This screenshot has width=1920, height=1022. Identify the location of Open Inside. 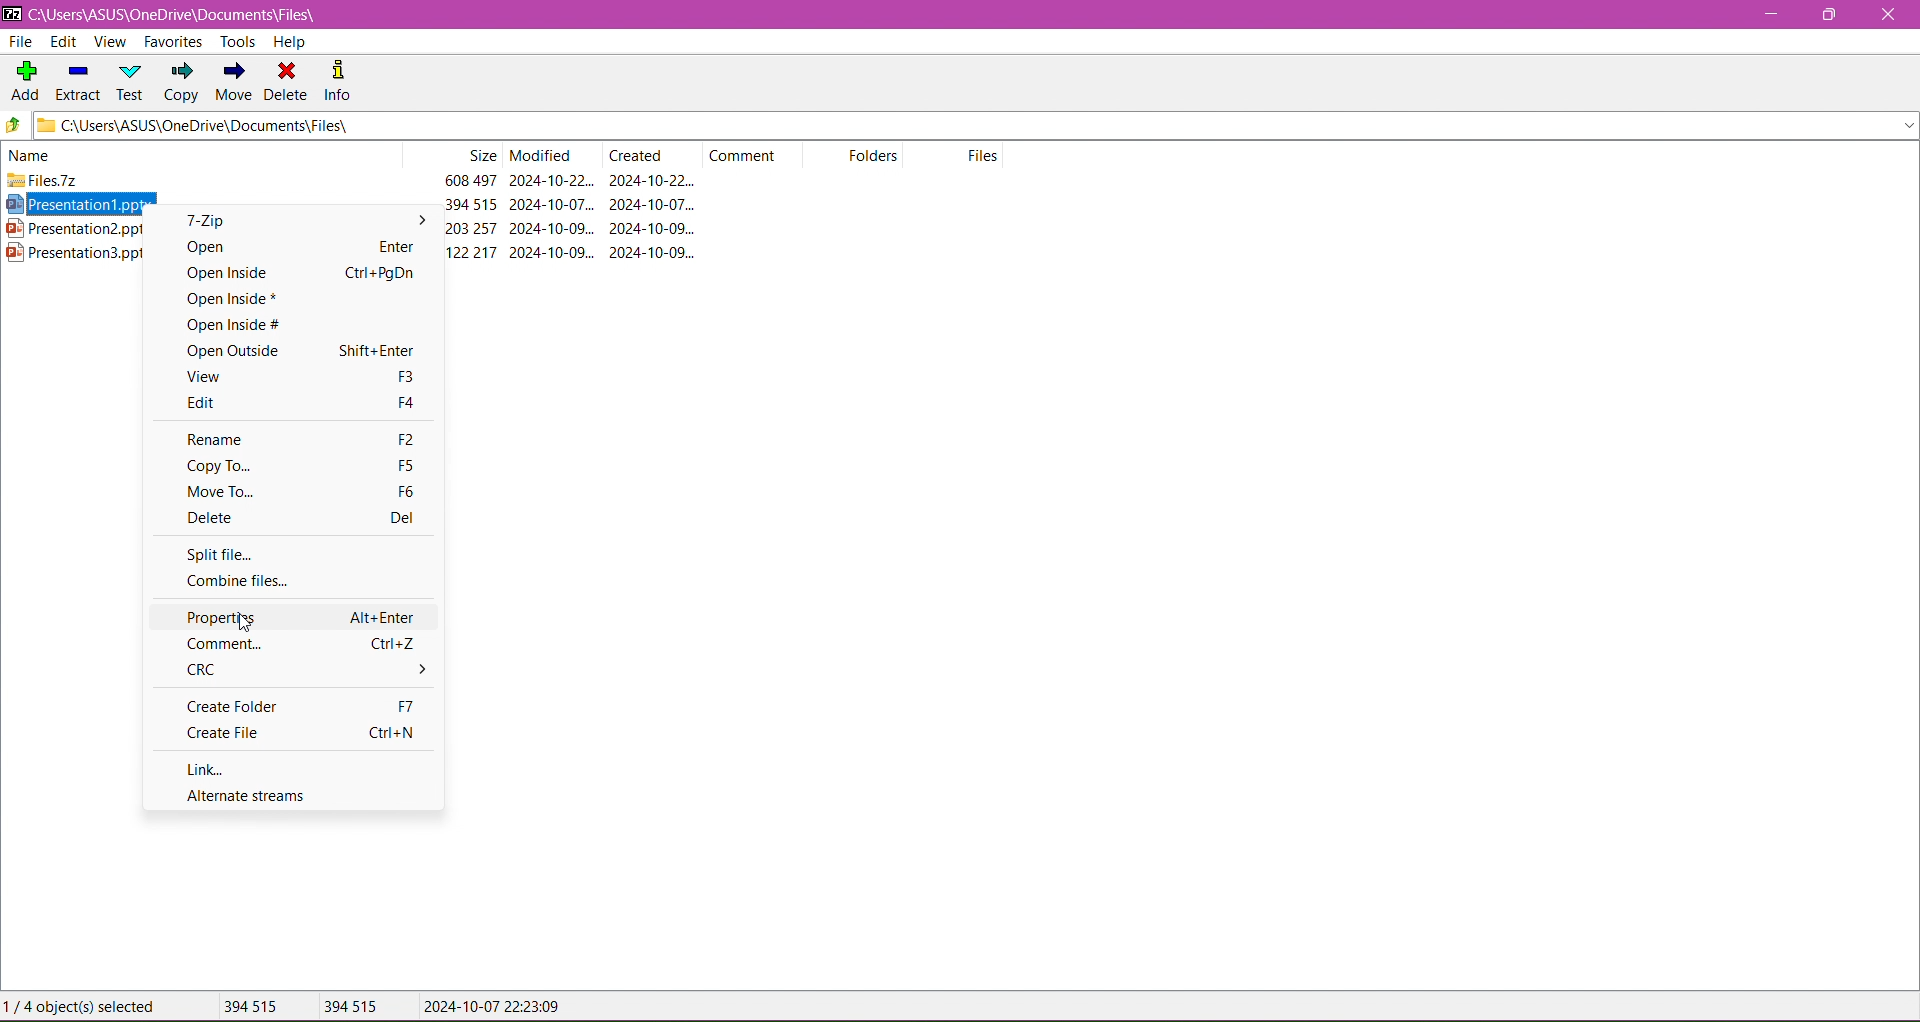
(289, 272).